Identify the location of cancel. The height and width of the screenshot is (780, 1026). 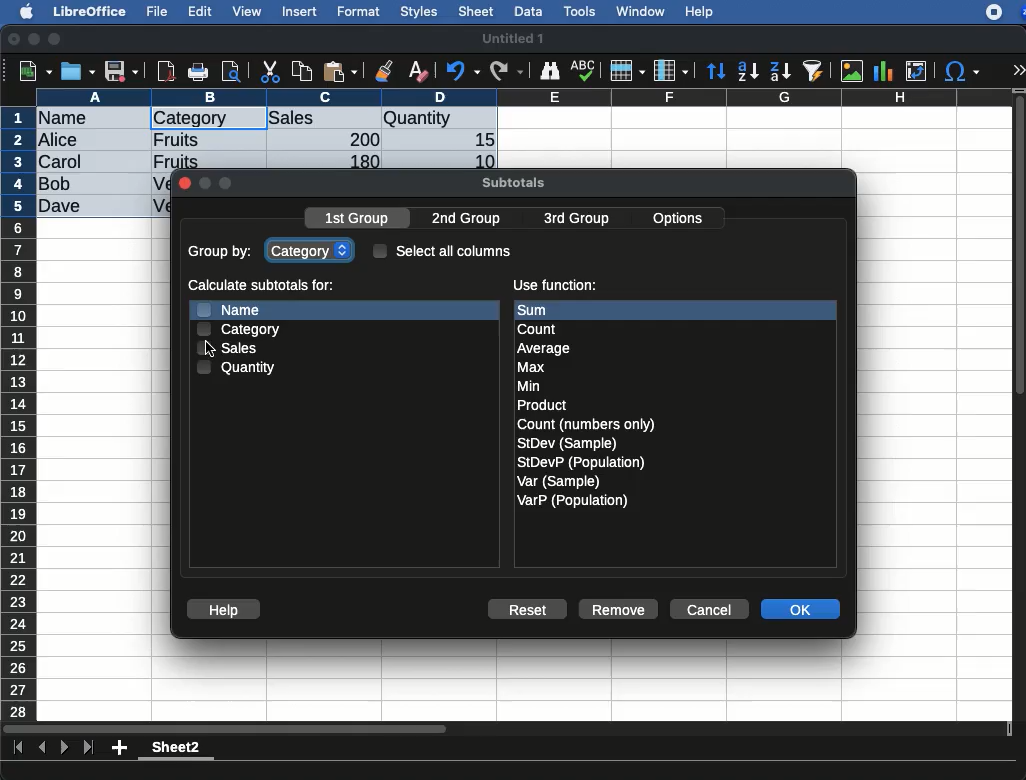
(708, 610).